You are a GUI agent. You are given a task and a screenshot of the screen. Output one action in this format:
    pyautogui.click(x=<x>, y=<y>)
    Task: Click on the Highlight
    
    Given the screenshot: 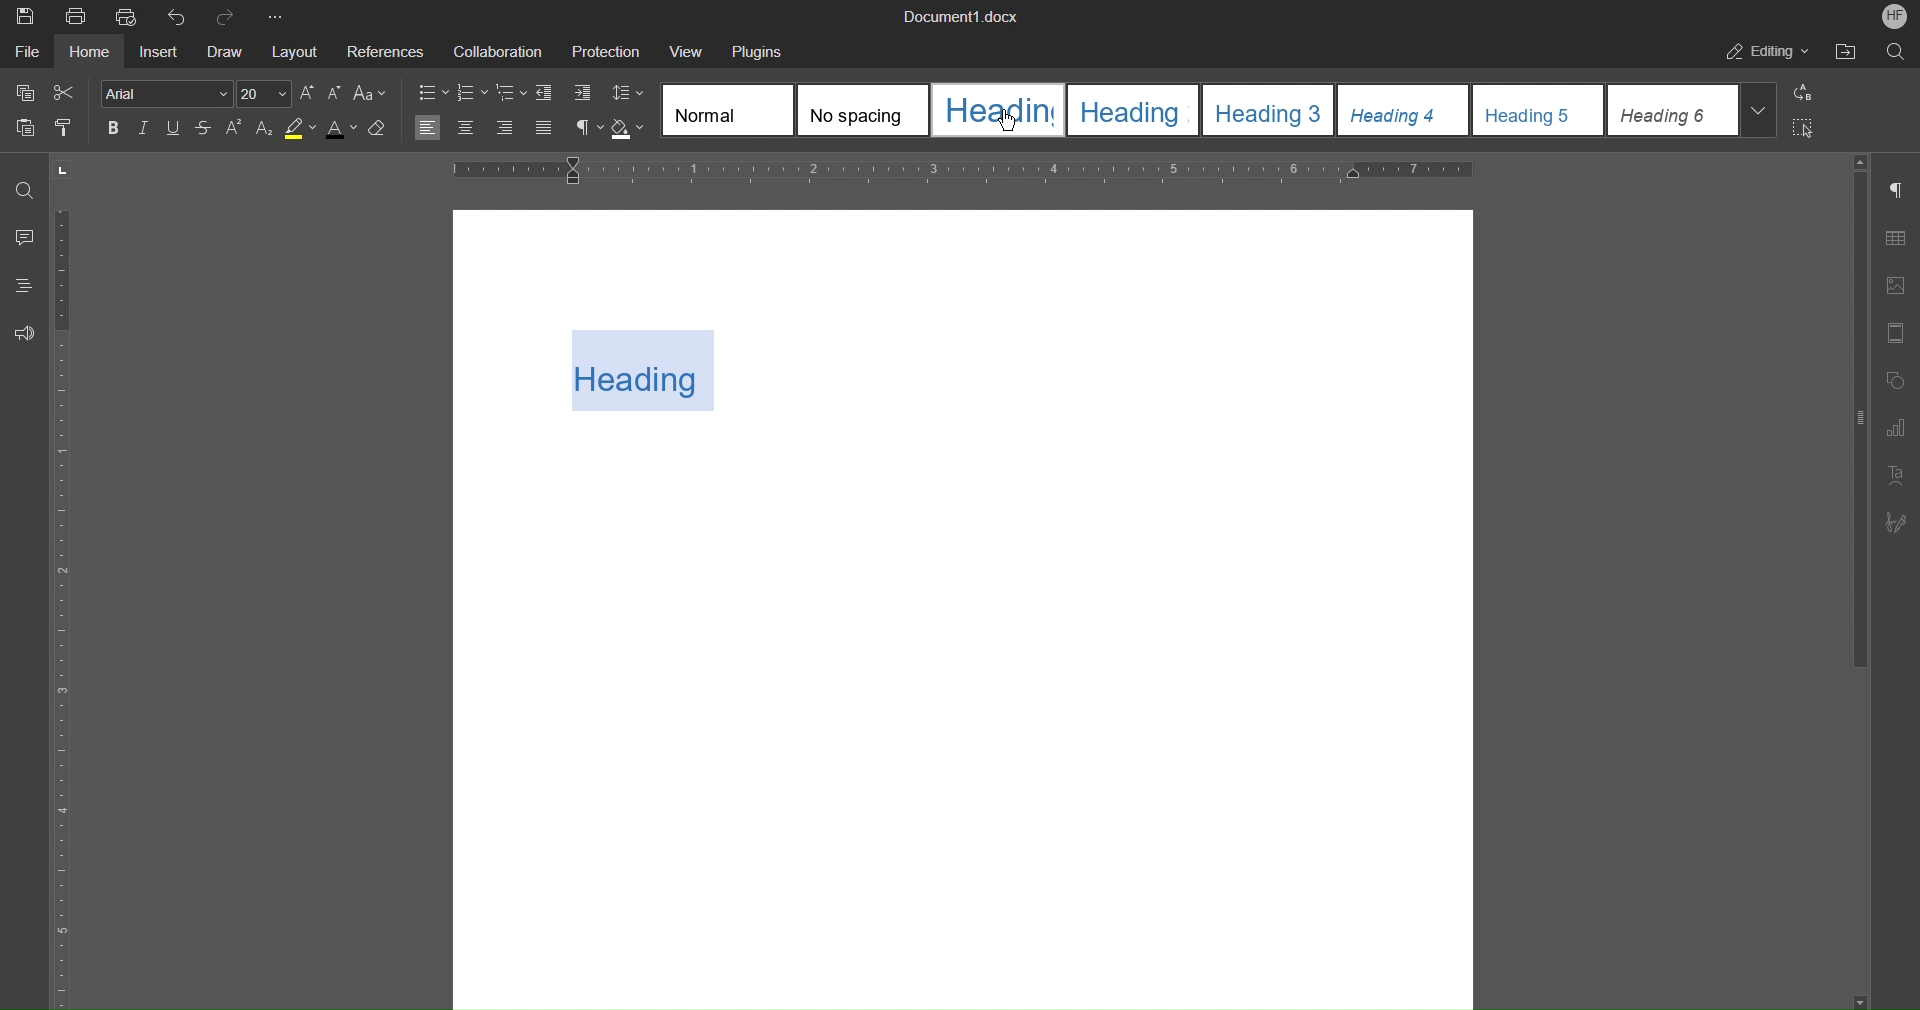 What is the action you would take?
    pyautogui.click(x=303, y=131)
    